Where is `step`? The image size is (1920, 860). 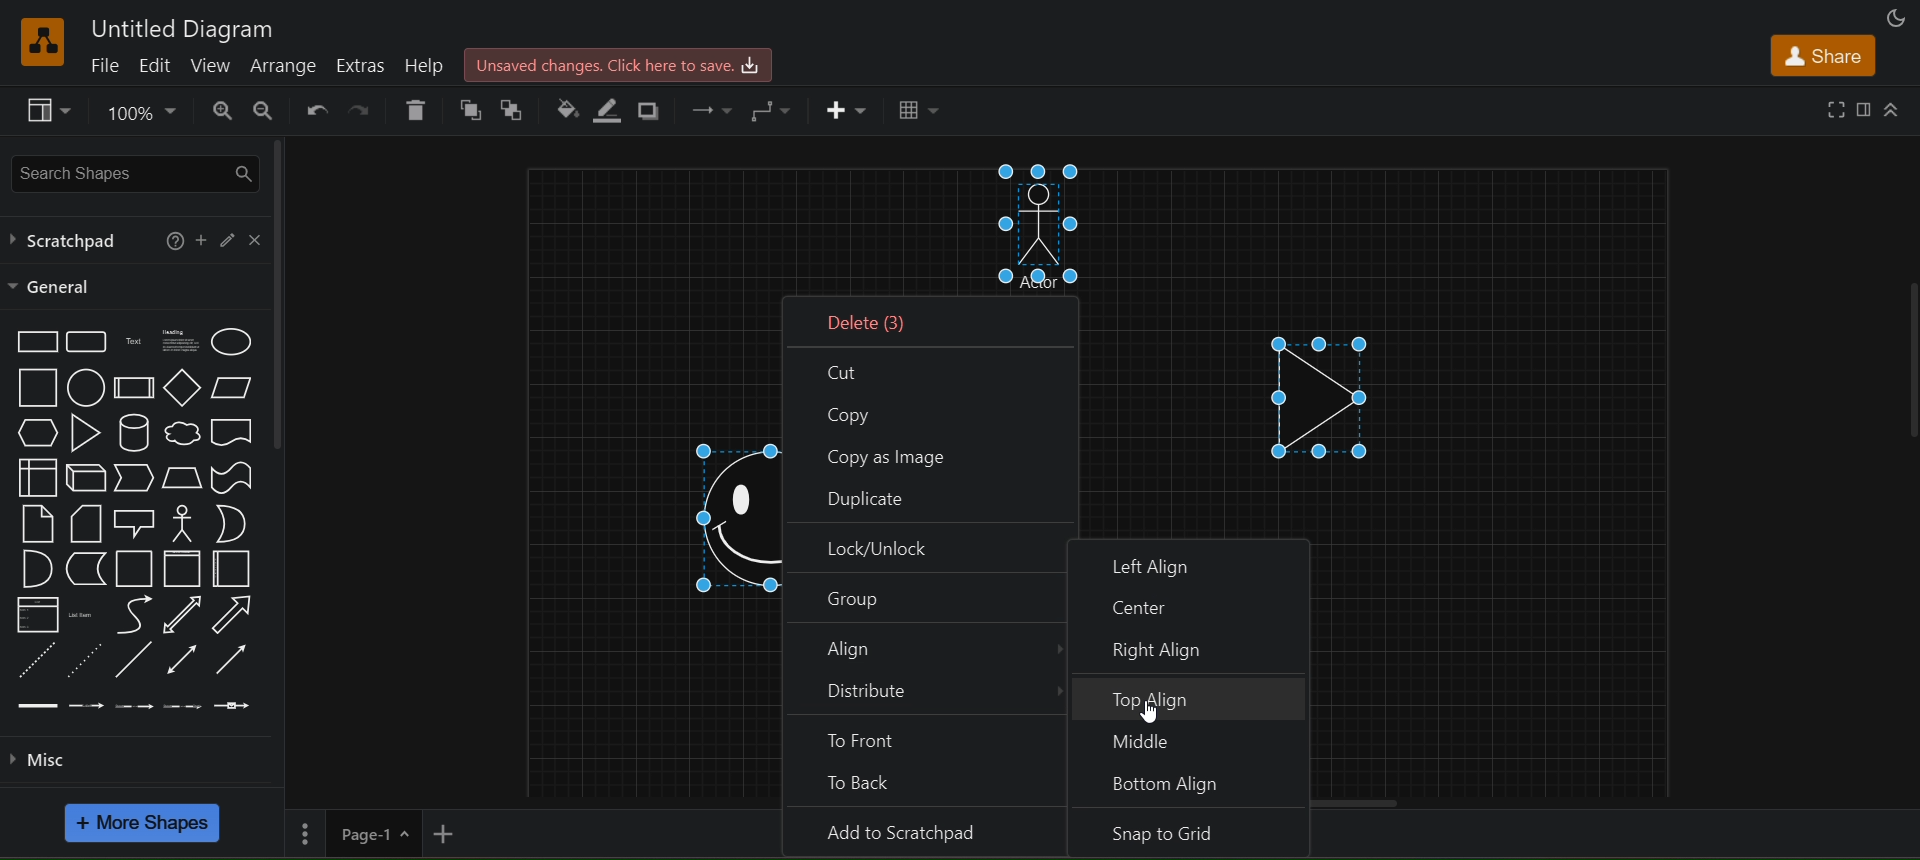 step is located at coordinates (135, 478).